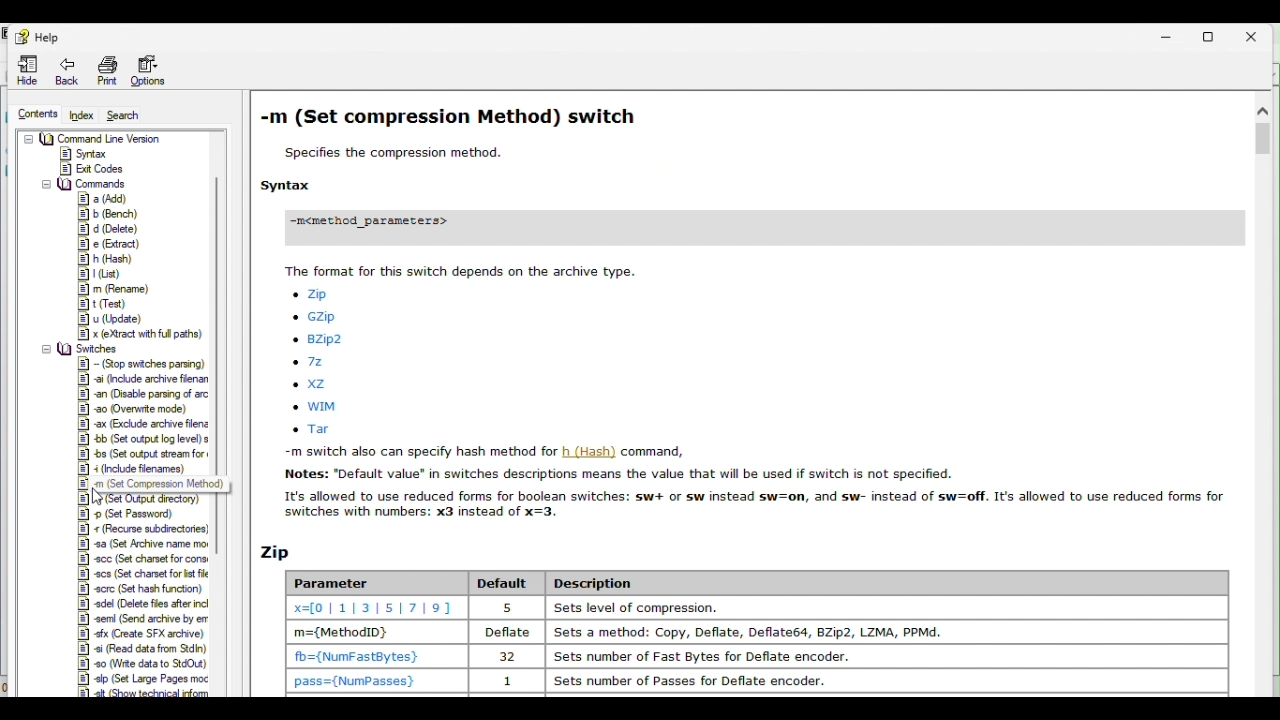 The image size is (1280, 720). Describe the element at coordinates (108, 304) in the screenshot. I see `test` at that location.